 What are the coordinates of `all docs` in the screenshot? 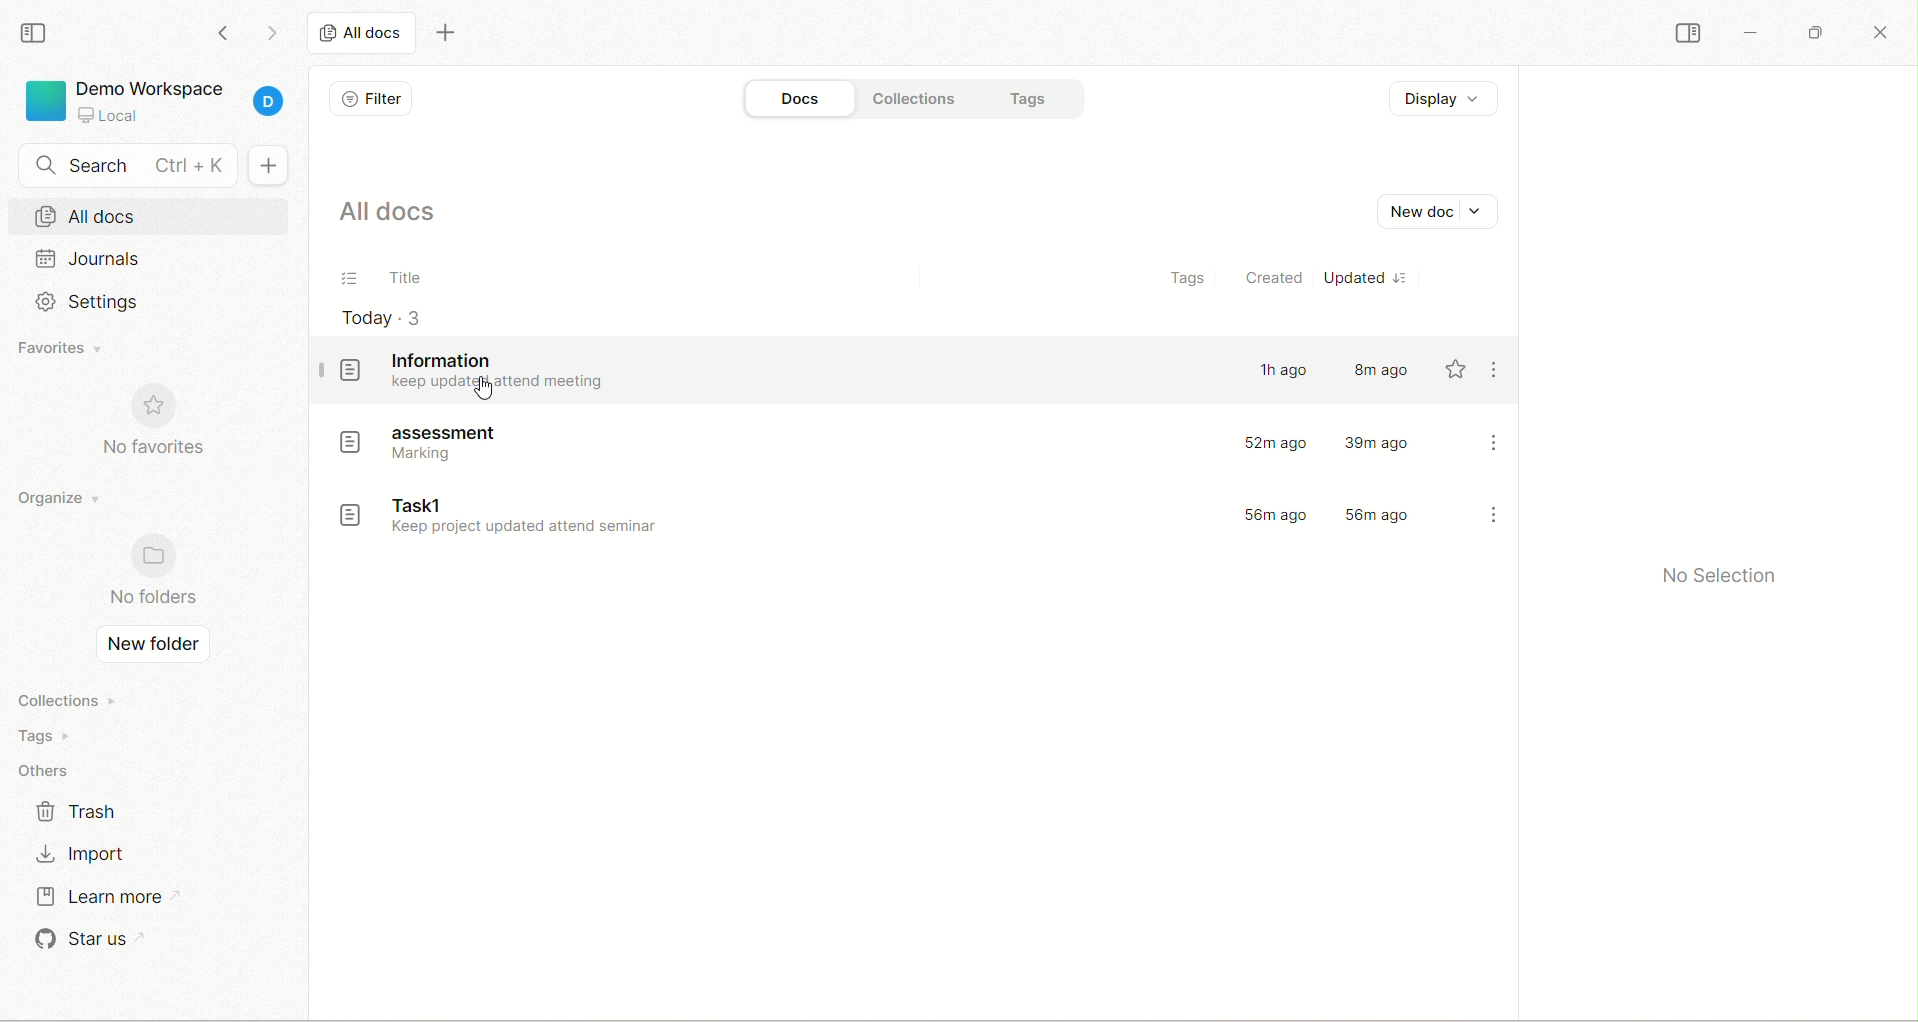 It's located at (360, 33).